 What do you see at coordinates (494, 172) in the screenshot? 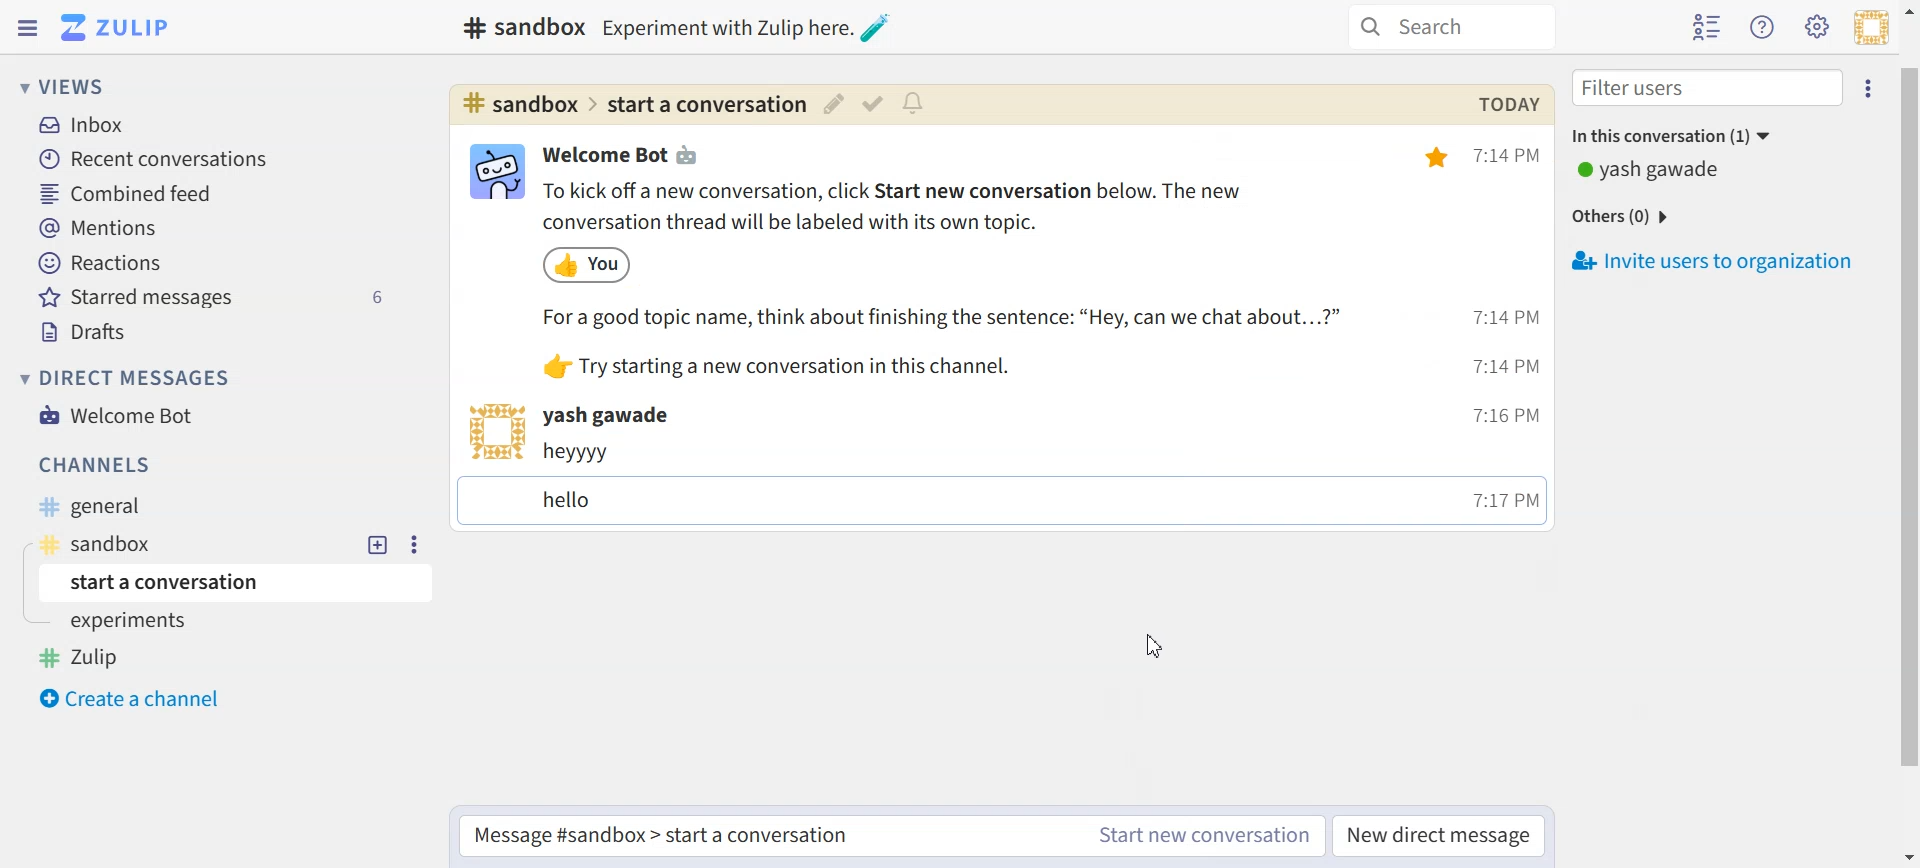
I see `View bot card` at bounding box center [494, 172].